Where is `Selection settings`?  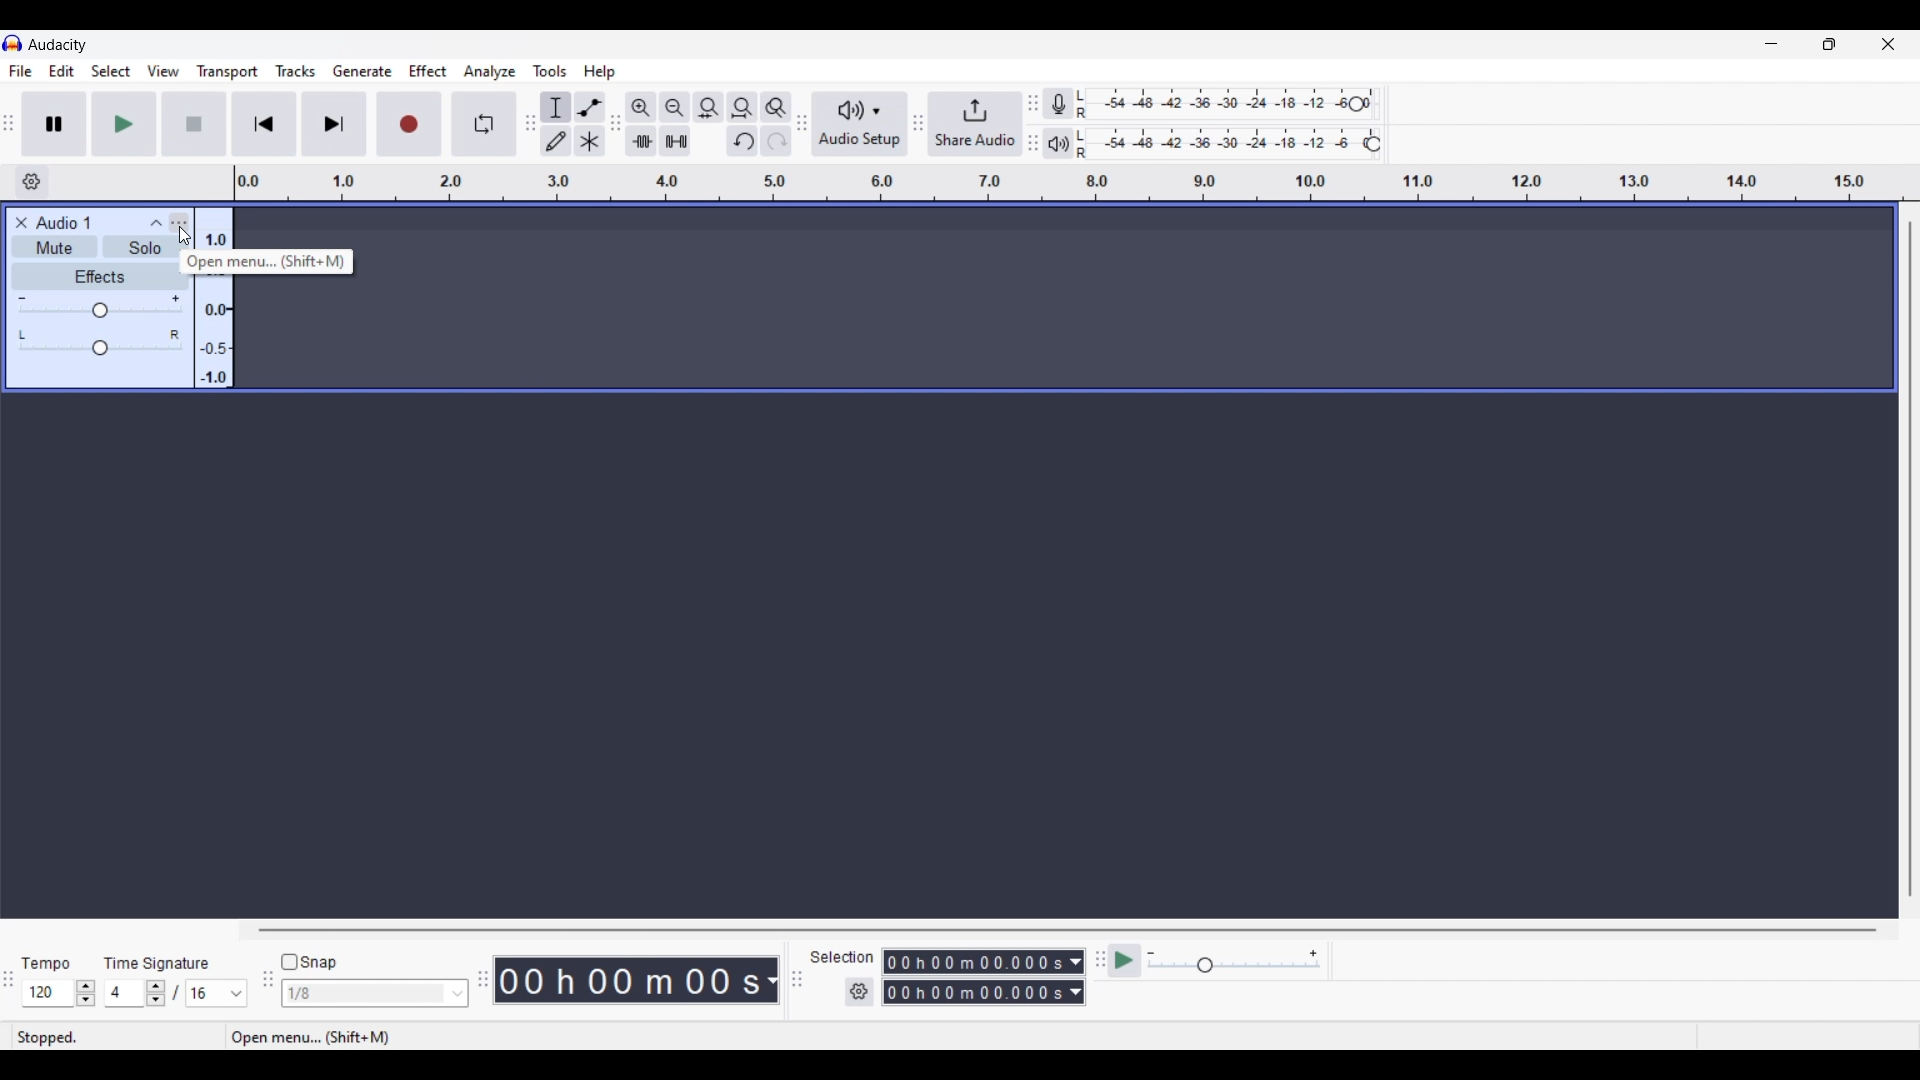 Selection settings is located at coordinates (860, 992).